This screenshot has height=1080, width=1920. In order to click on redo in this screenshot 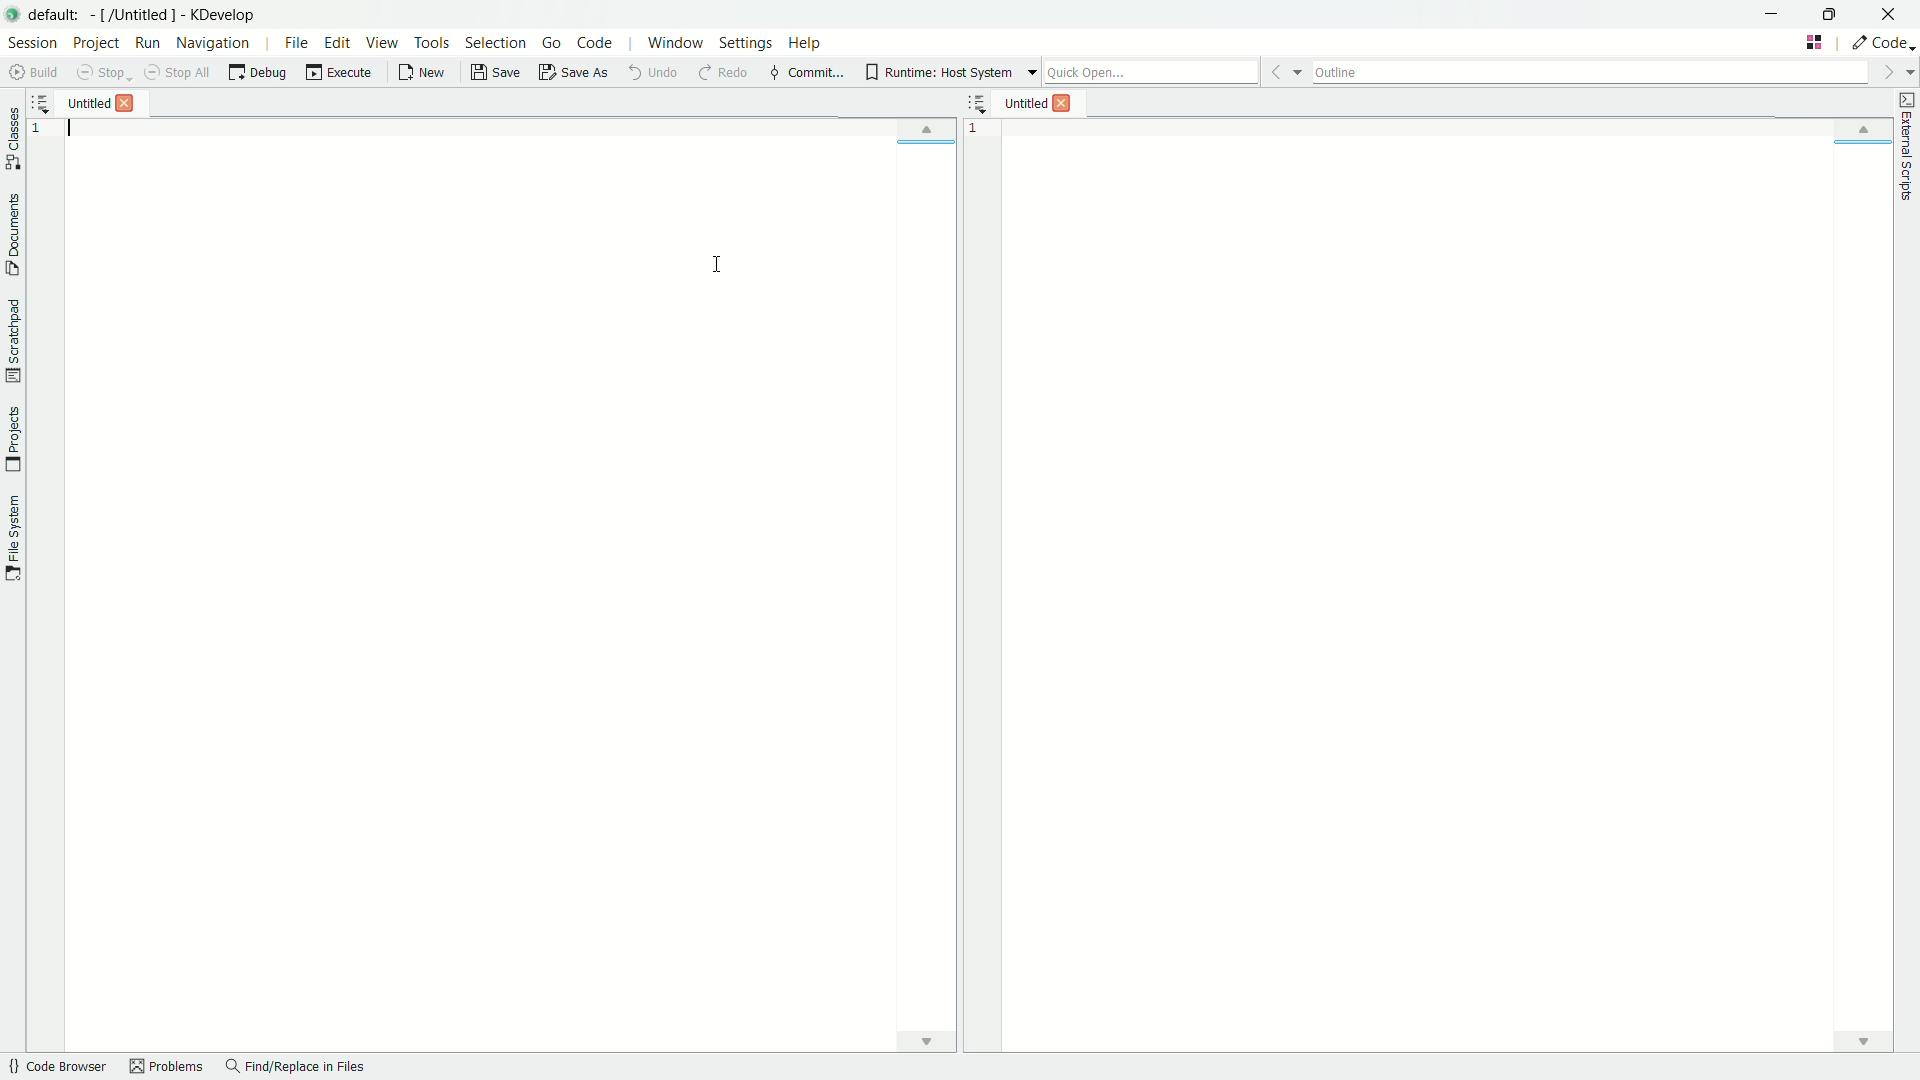, I will do `click(722, 72)`.